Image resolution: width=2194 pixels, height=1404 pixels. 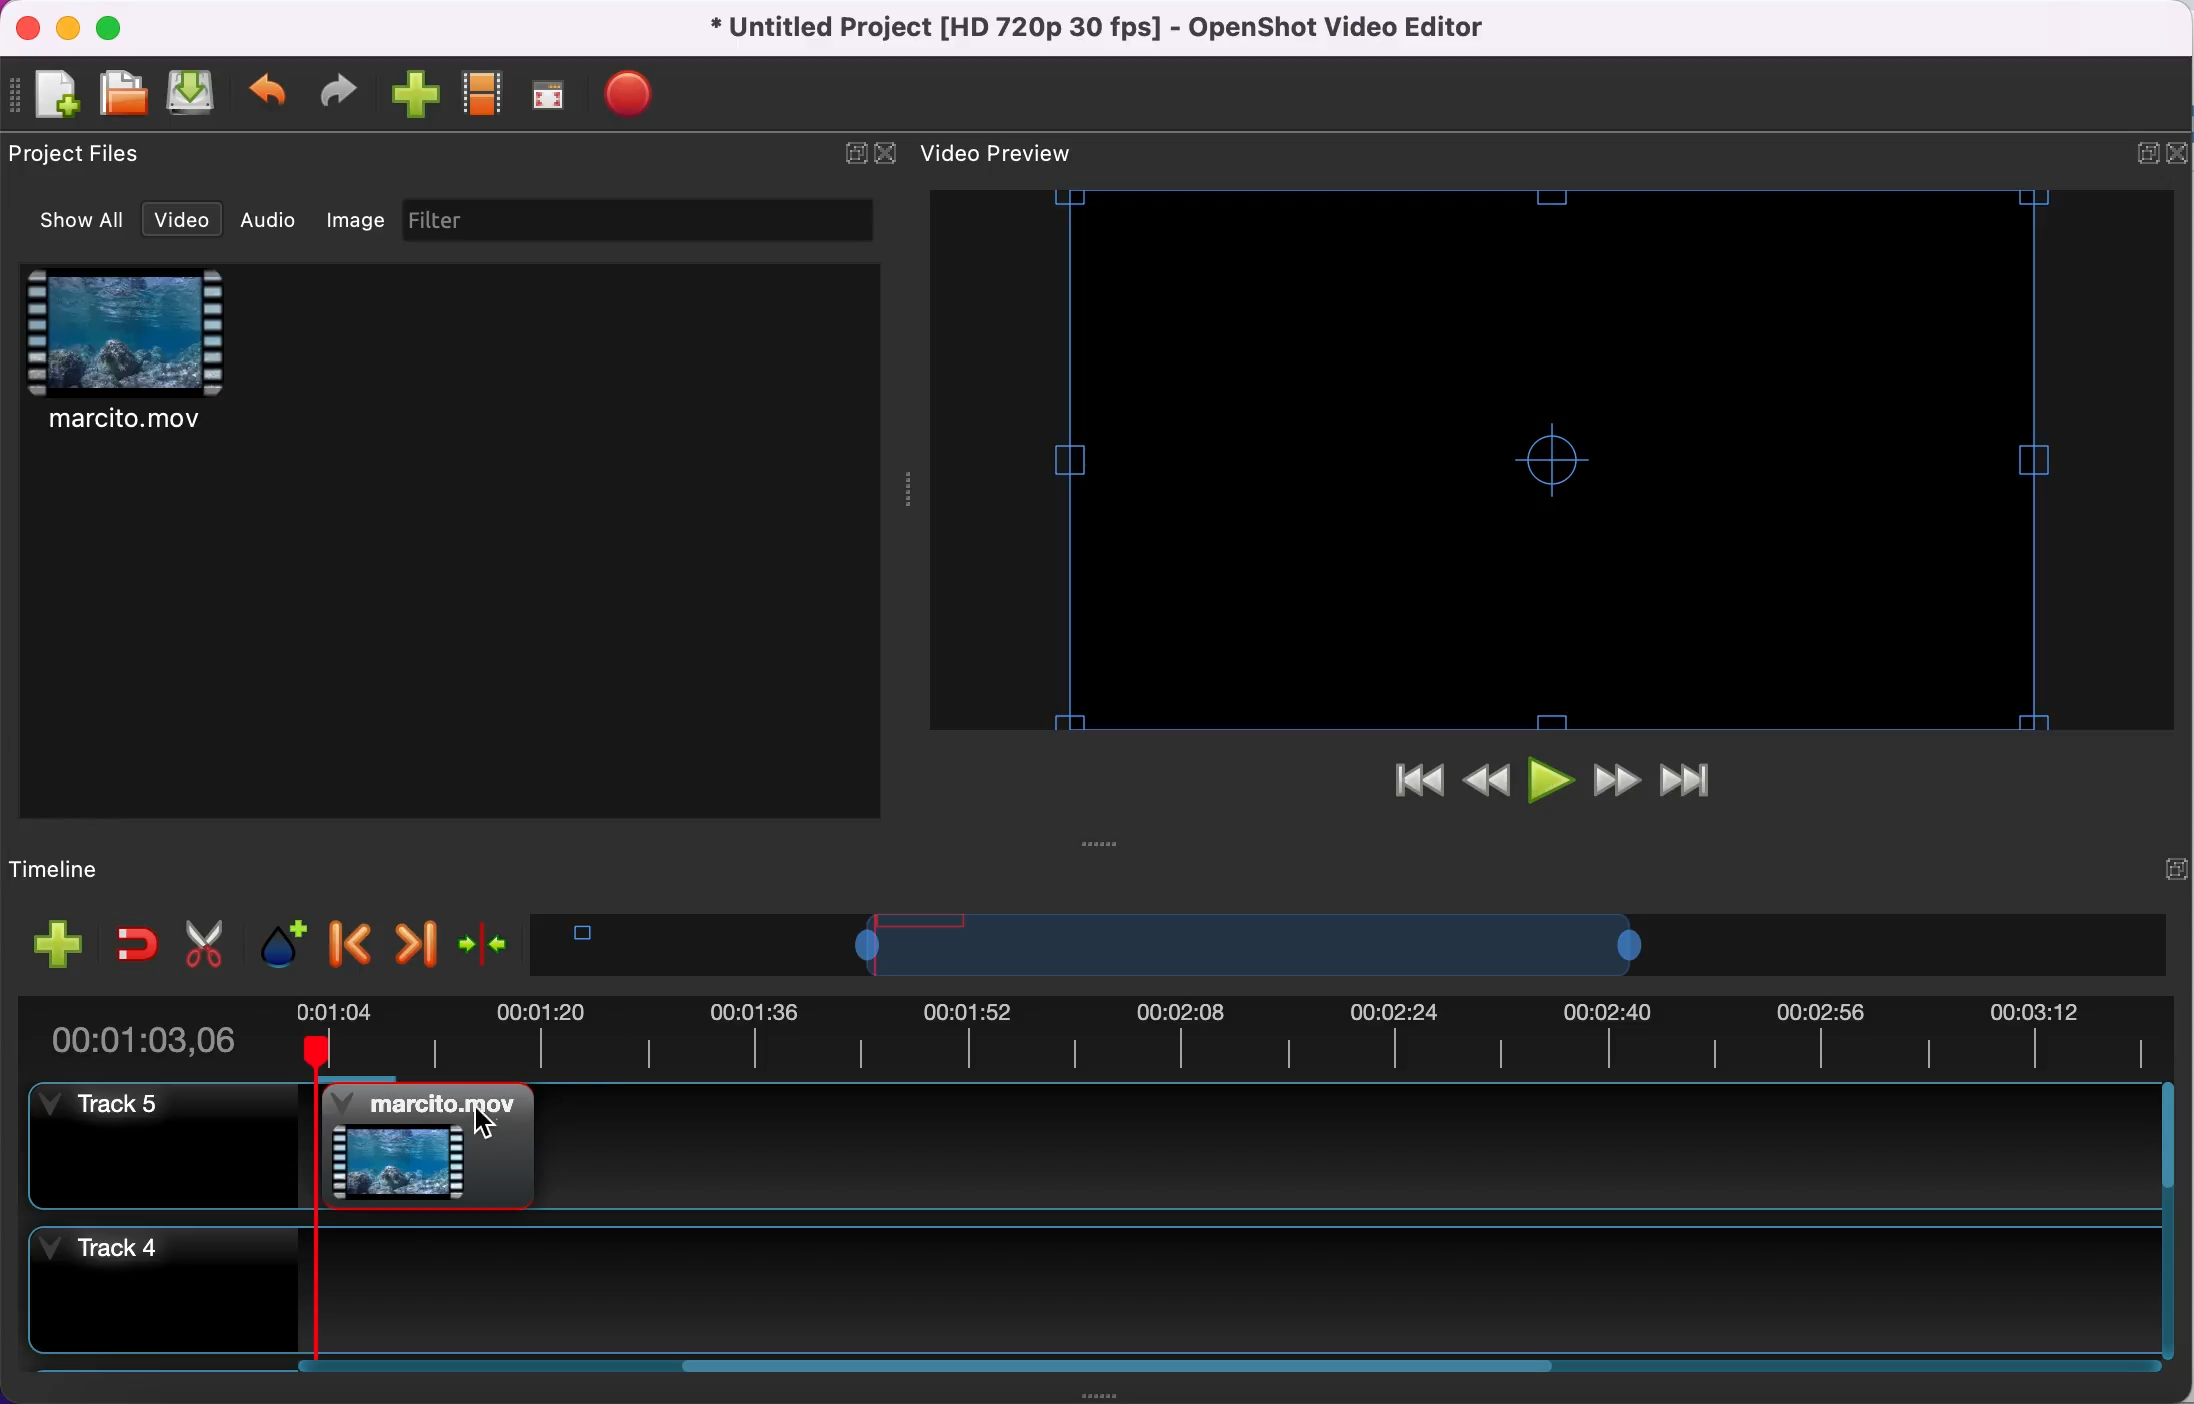 I want to click on previous marker, so click(x=347, y=939).